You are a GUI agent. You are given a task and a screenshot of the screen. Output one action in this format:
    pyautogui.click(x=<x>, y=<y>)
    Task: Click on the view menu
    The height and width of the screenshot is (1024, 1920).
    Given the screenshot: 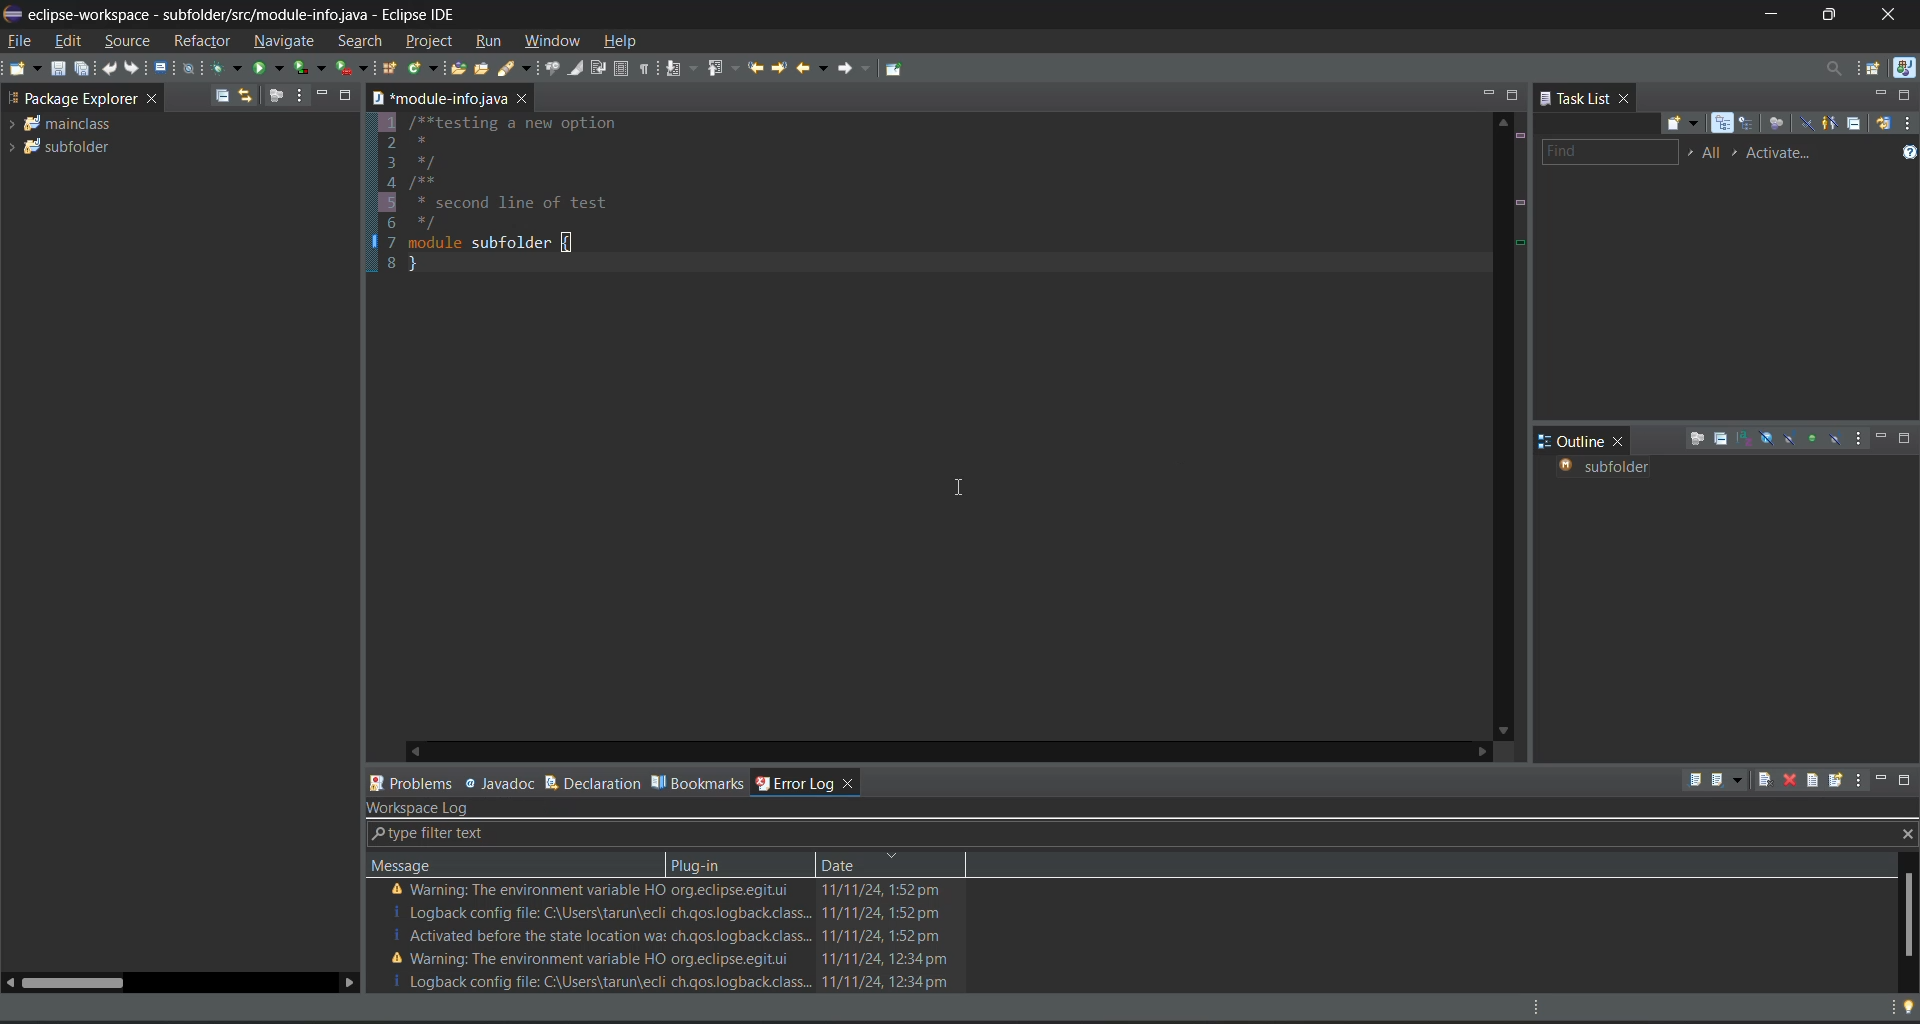 What is the action you would take?
    pyautogui.click(x=1863, y=440)
    